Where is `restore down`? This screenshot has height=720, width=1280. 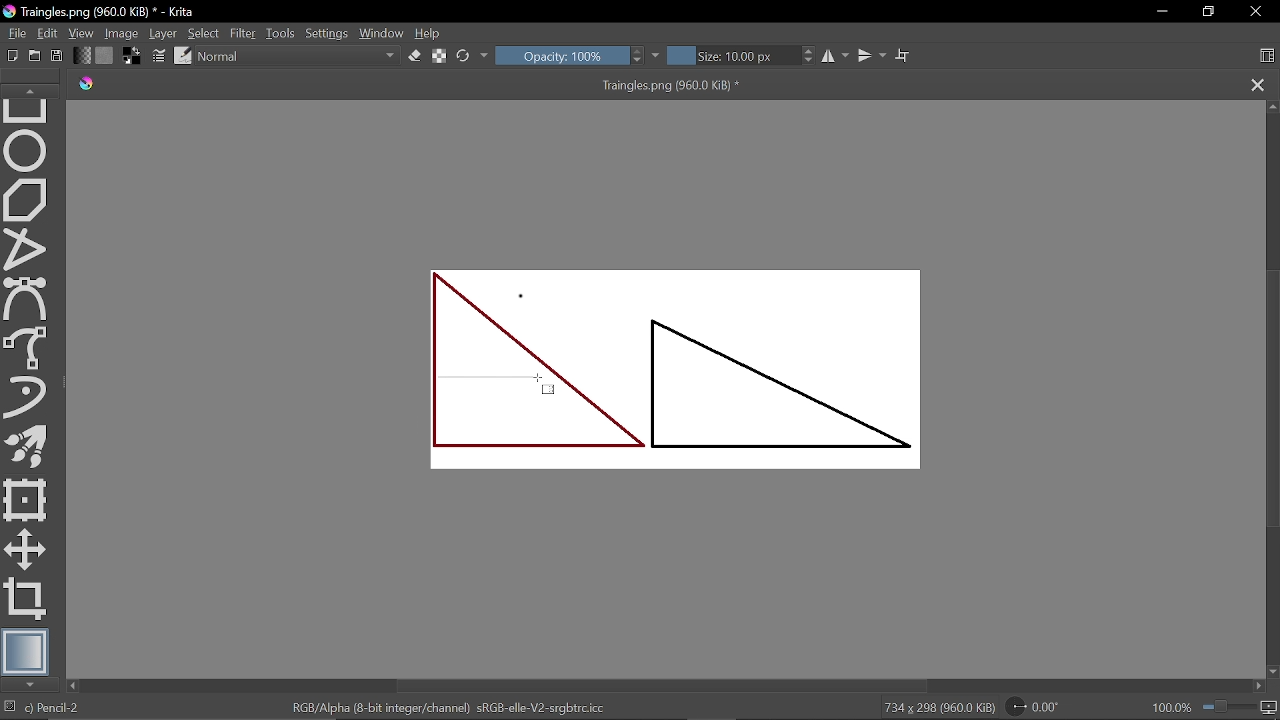 restore down is located at coordinates (1211, 11).